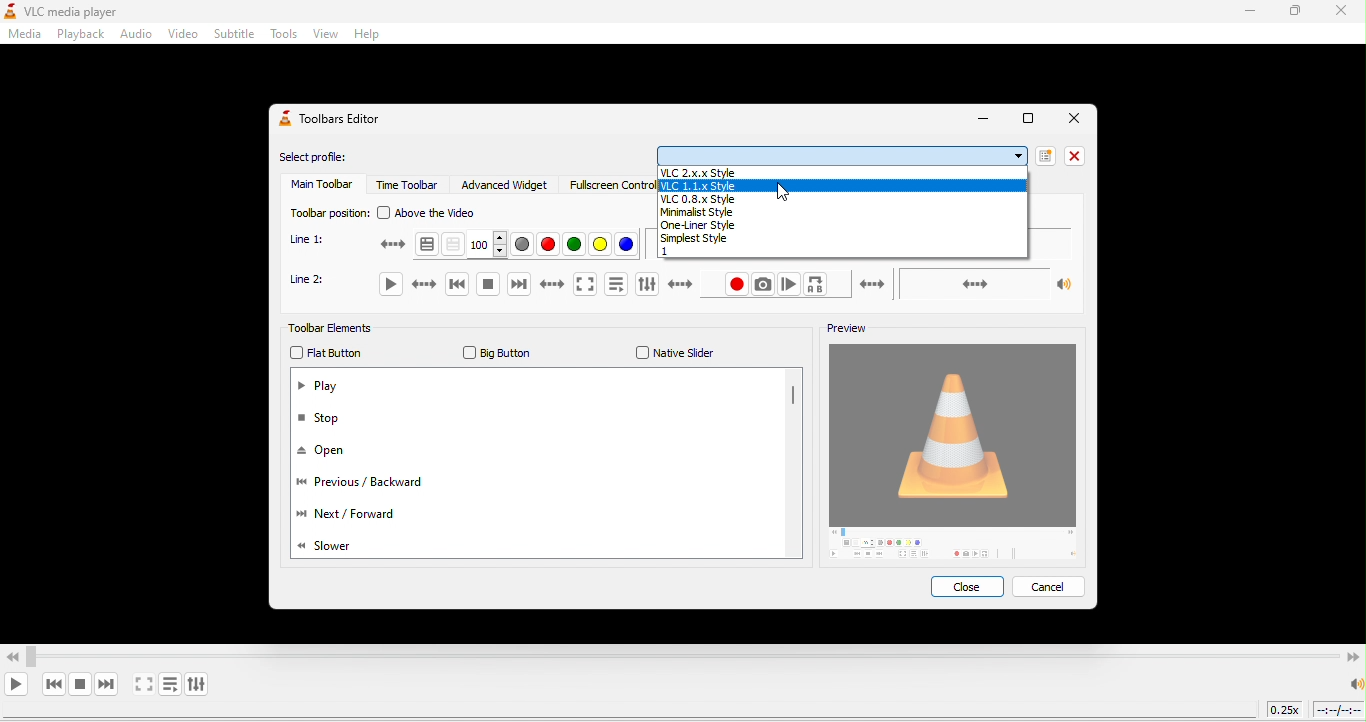 This screenshot has width=1366, height=722. What do you see at coordinates (323, 212) in the screenshot?
I see `toolbar position` at bounding box center [323, 212].